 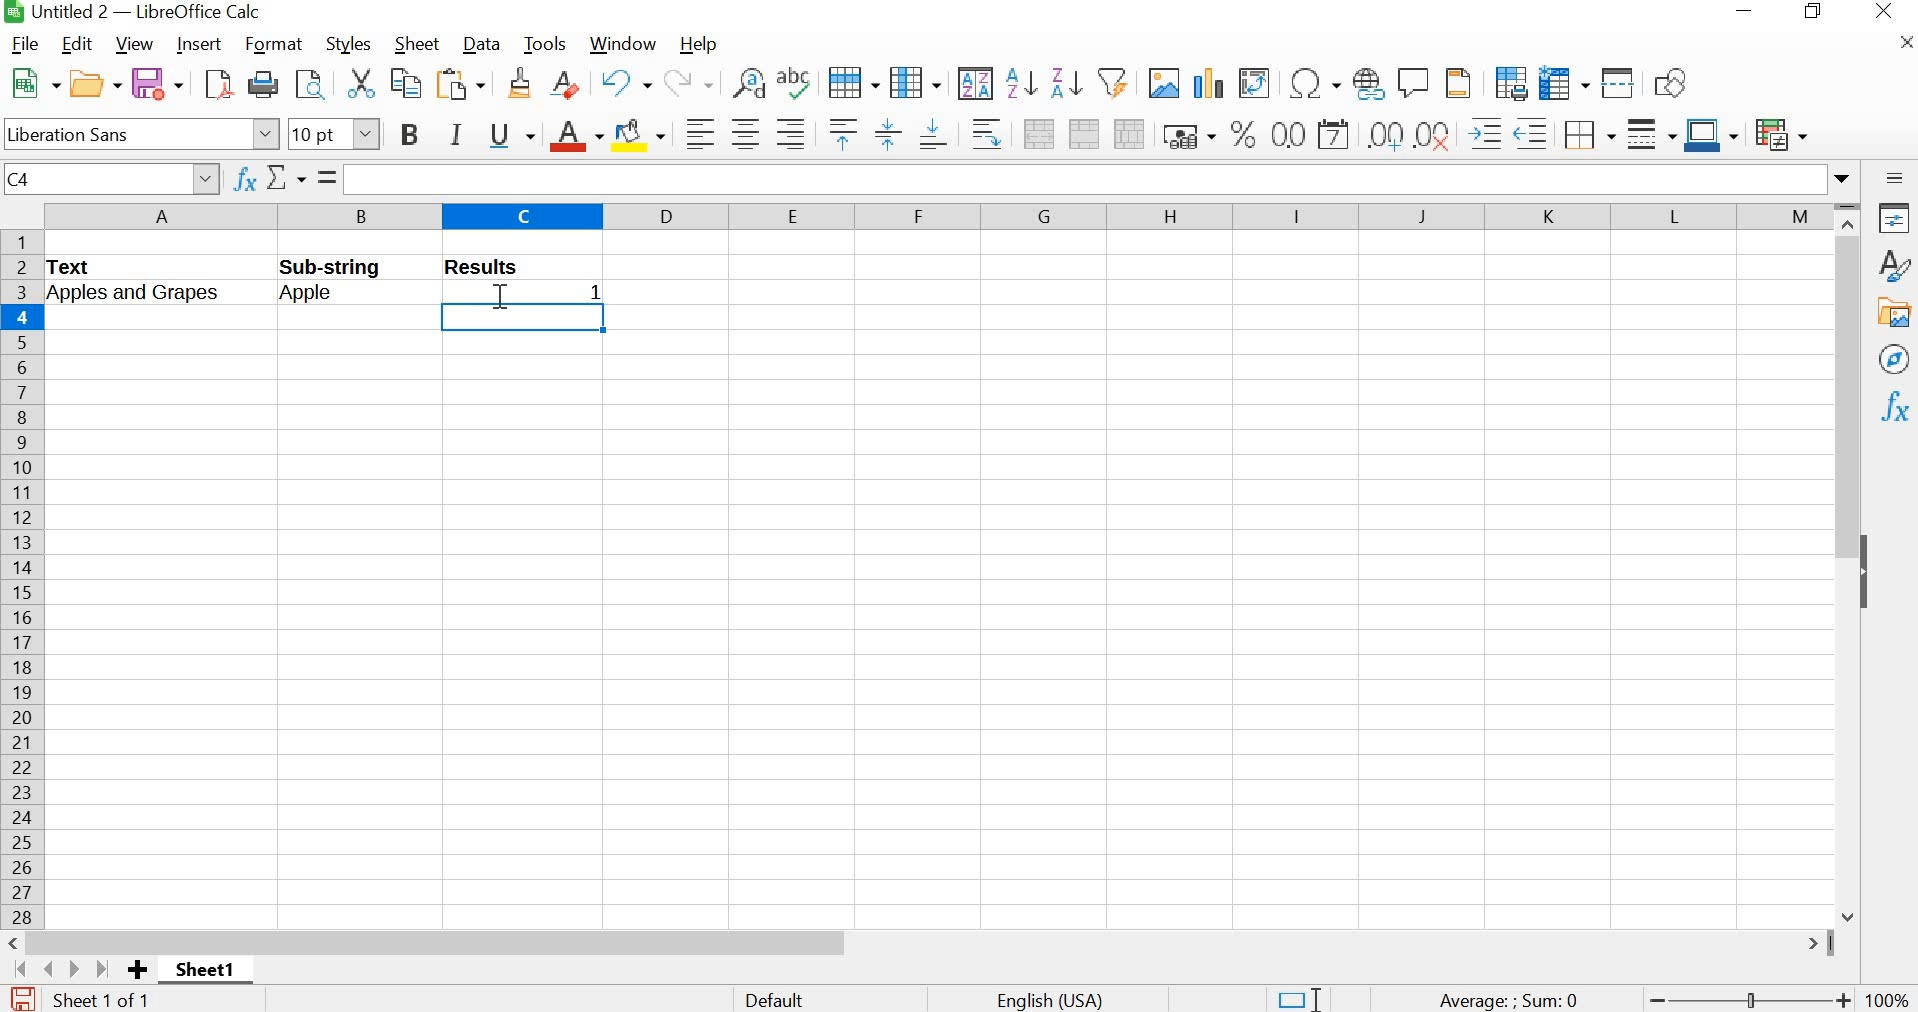 What do you see at coordinates (534, 291) in the screenshot?
I see `returns the value 1 showing that the text "Apple" is in the list of words in column A` at bounding box center [534, 291].